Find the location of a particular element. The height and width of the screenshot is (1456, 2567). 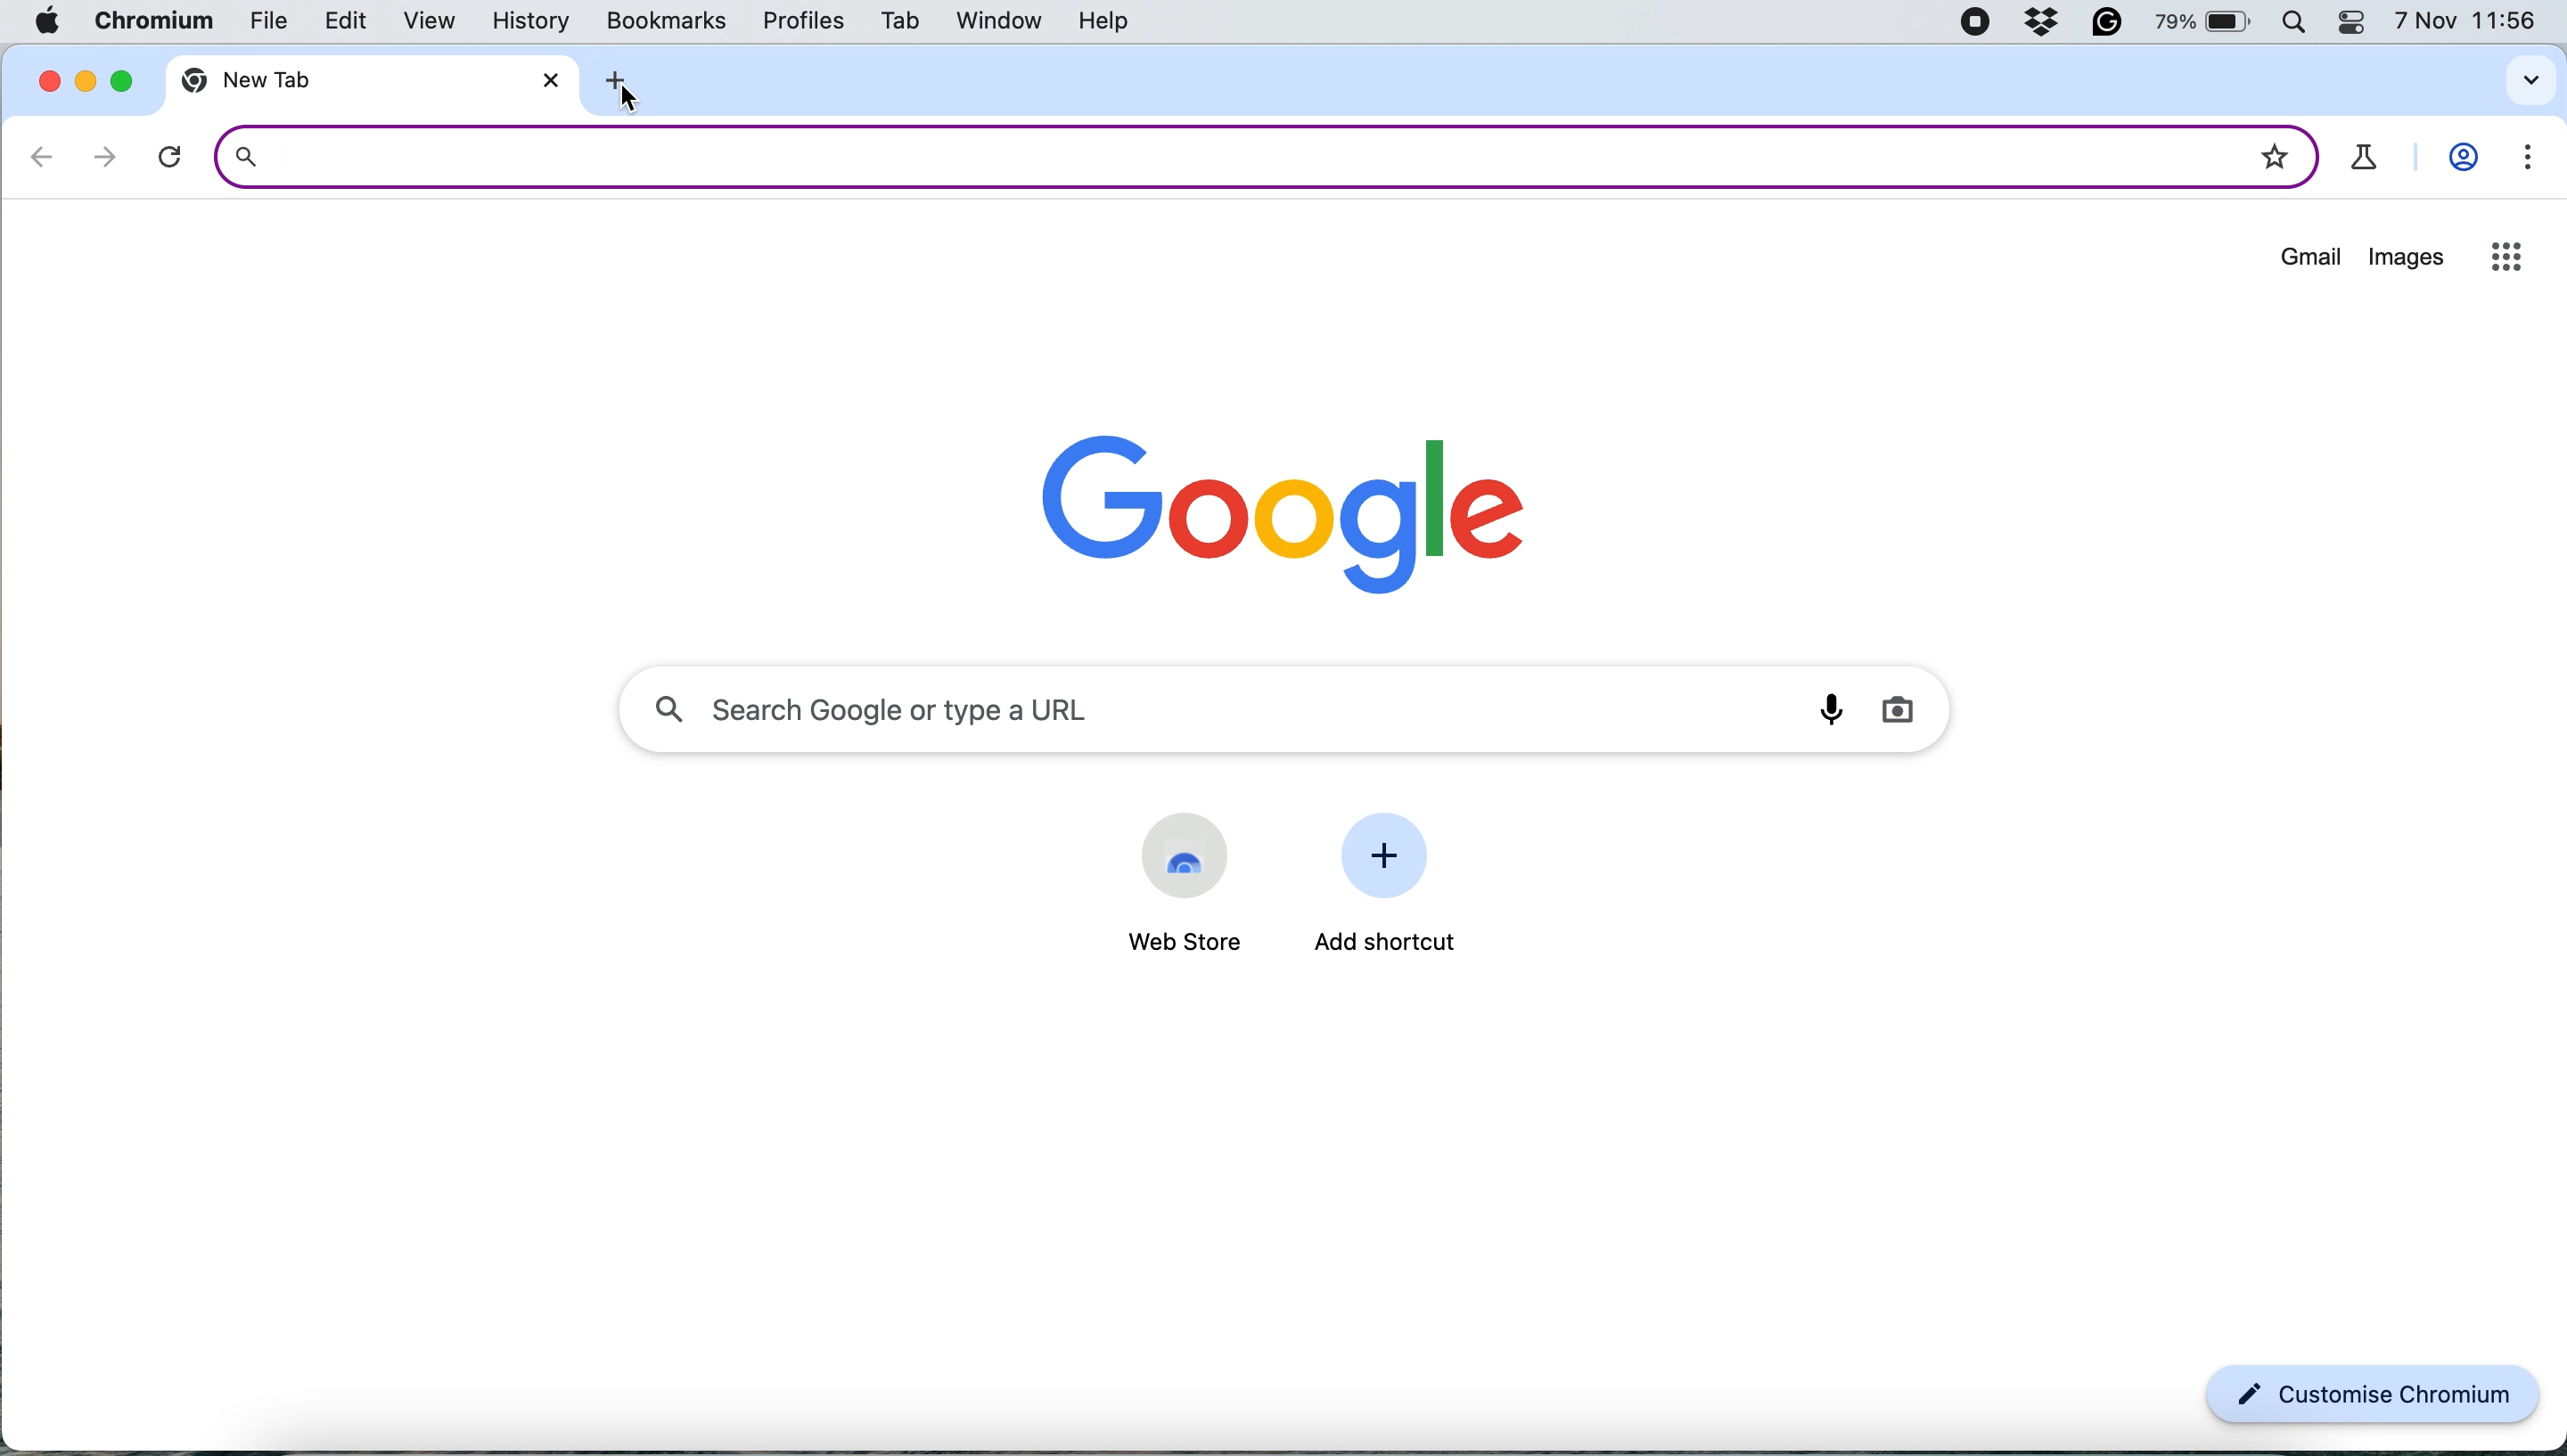

tab is located at coordinates (896, 24).